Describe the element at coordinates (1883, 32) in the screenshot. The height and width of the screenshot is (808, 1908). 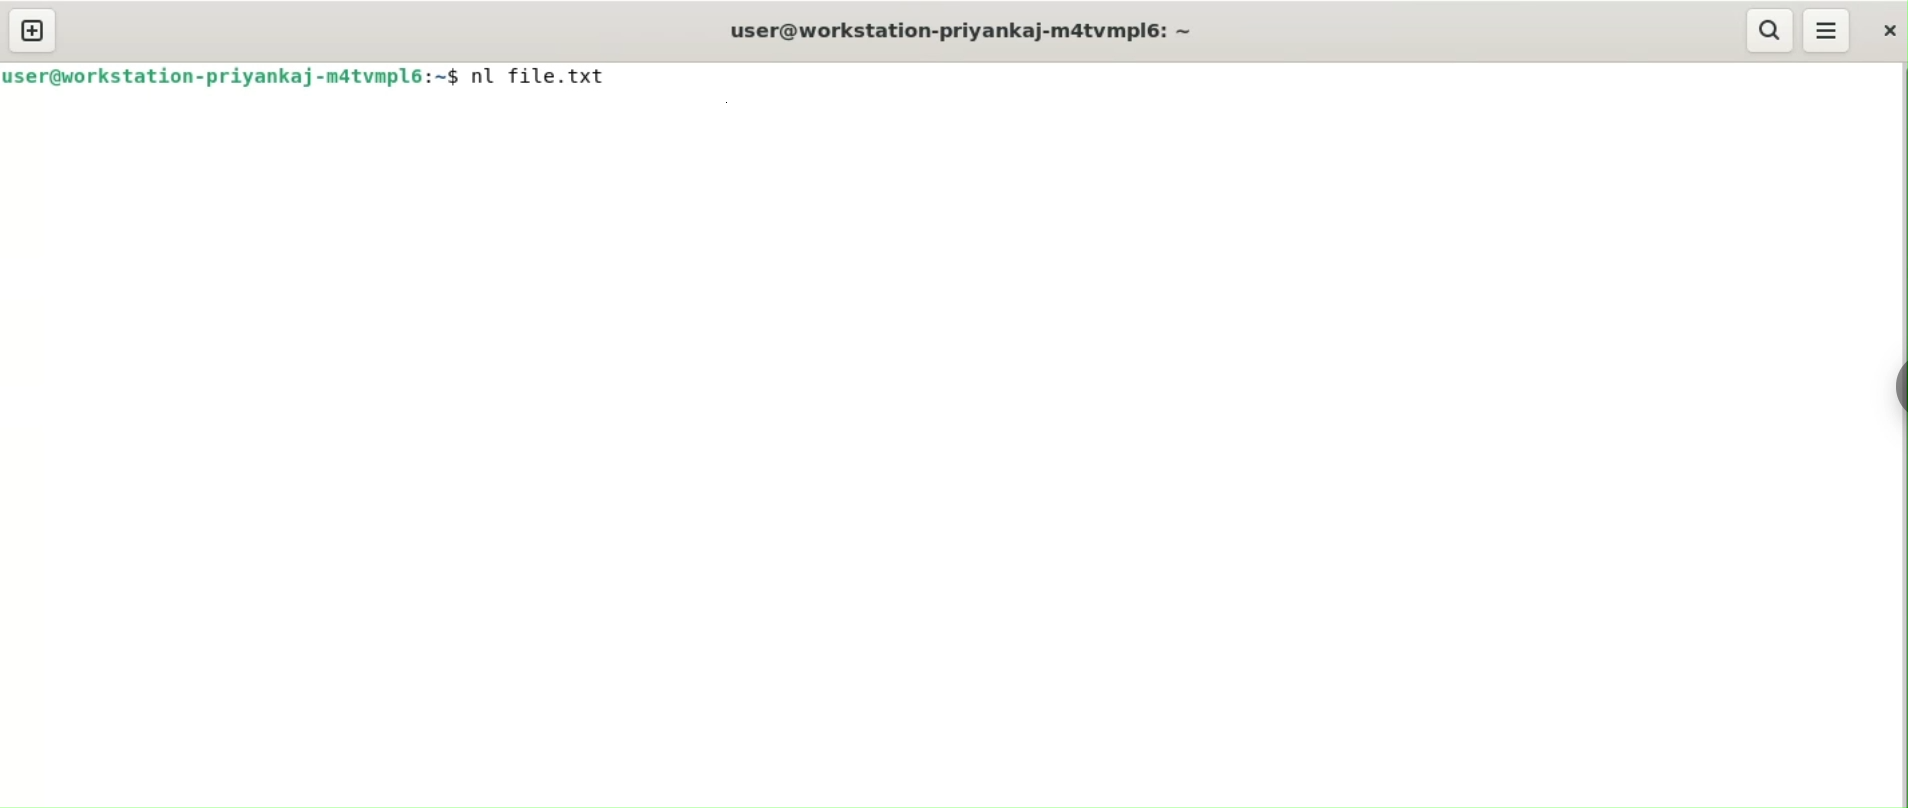
I see `close` at that location.